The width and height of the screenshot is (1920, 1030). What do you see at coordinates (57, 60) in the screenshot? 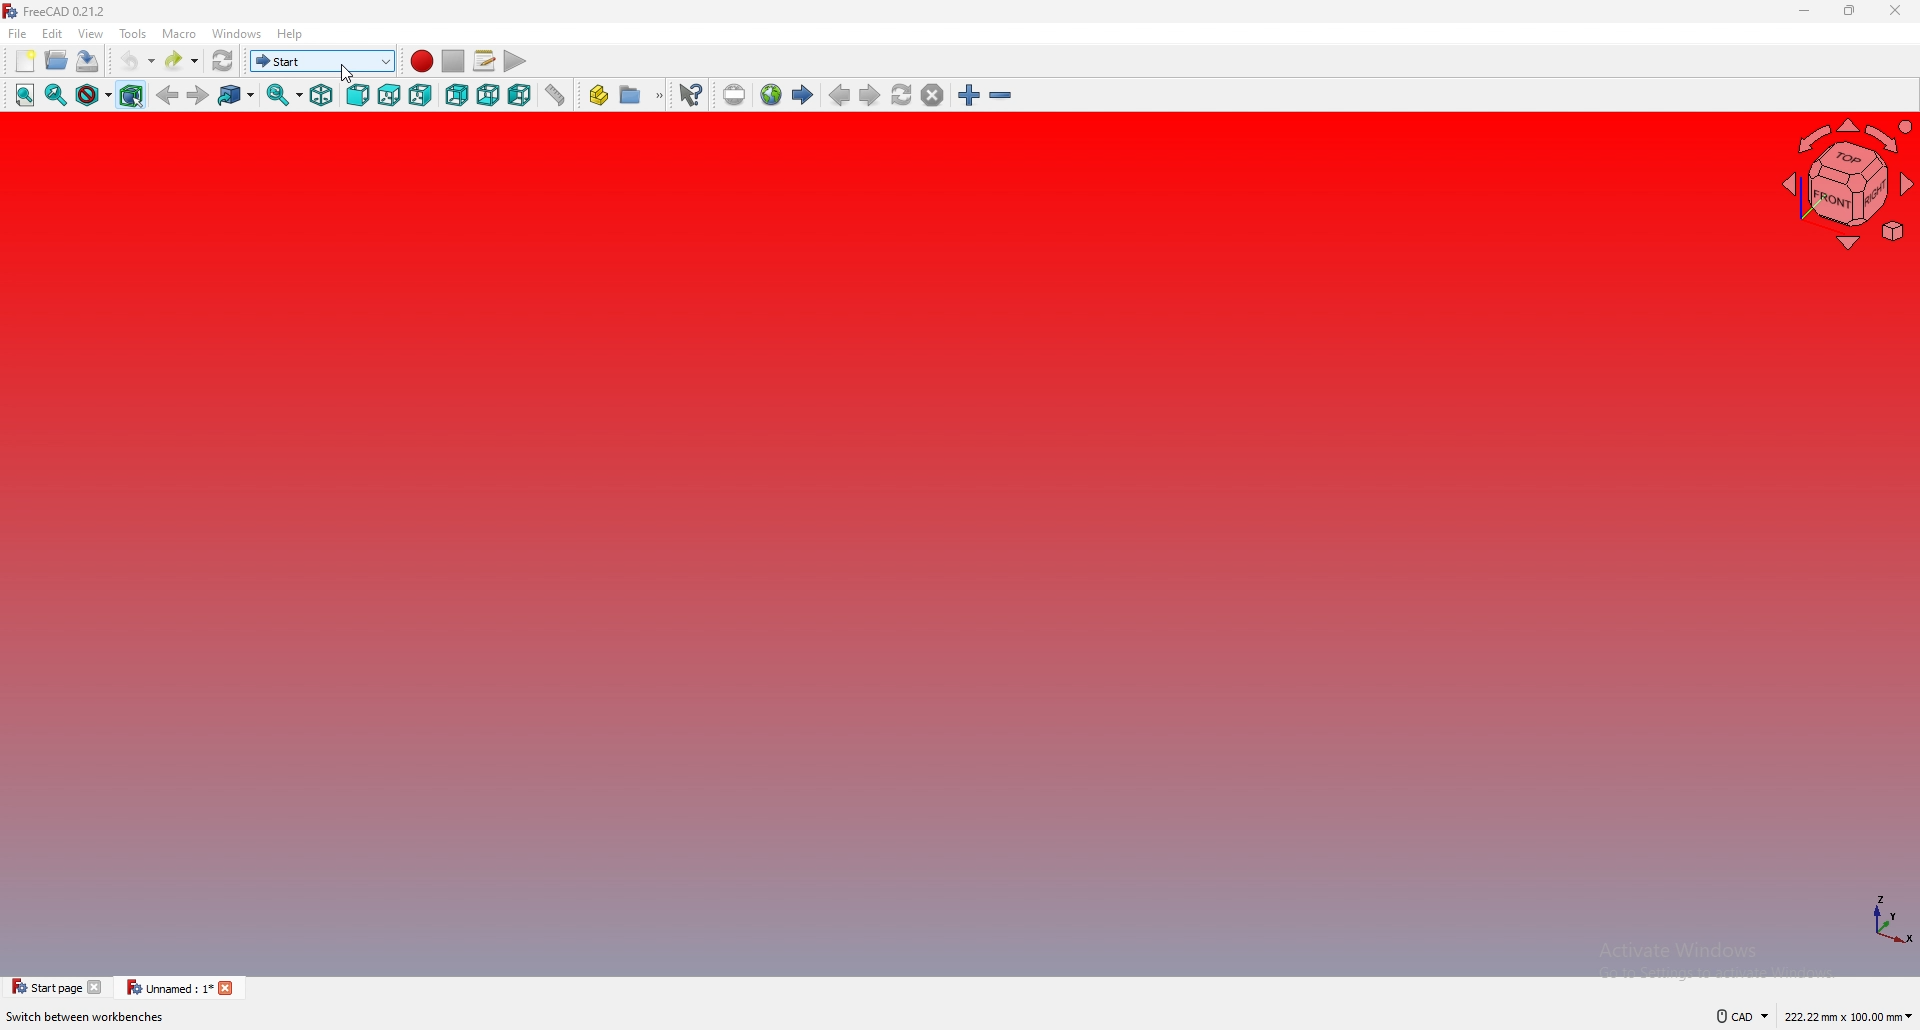
I see `open` at bounding box center [57, 60].